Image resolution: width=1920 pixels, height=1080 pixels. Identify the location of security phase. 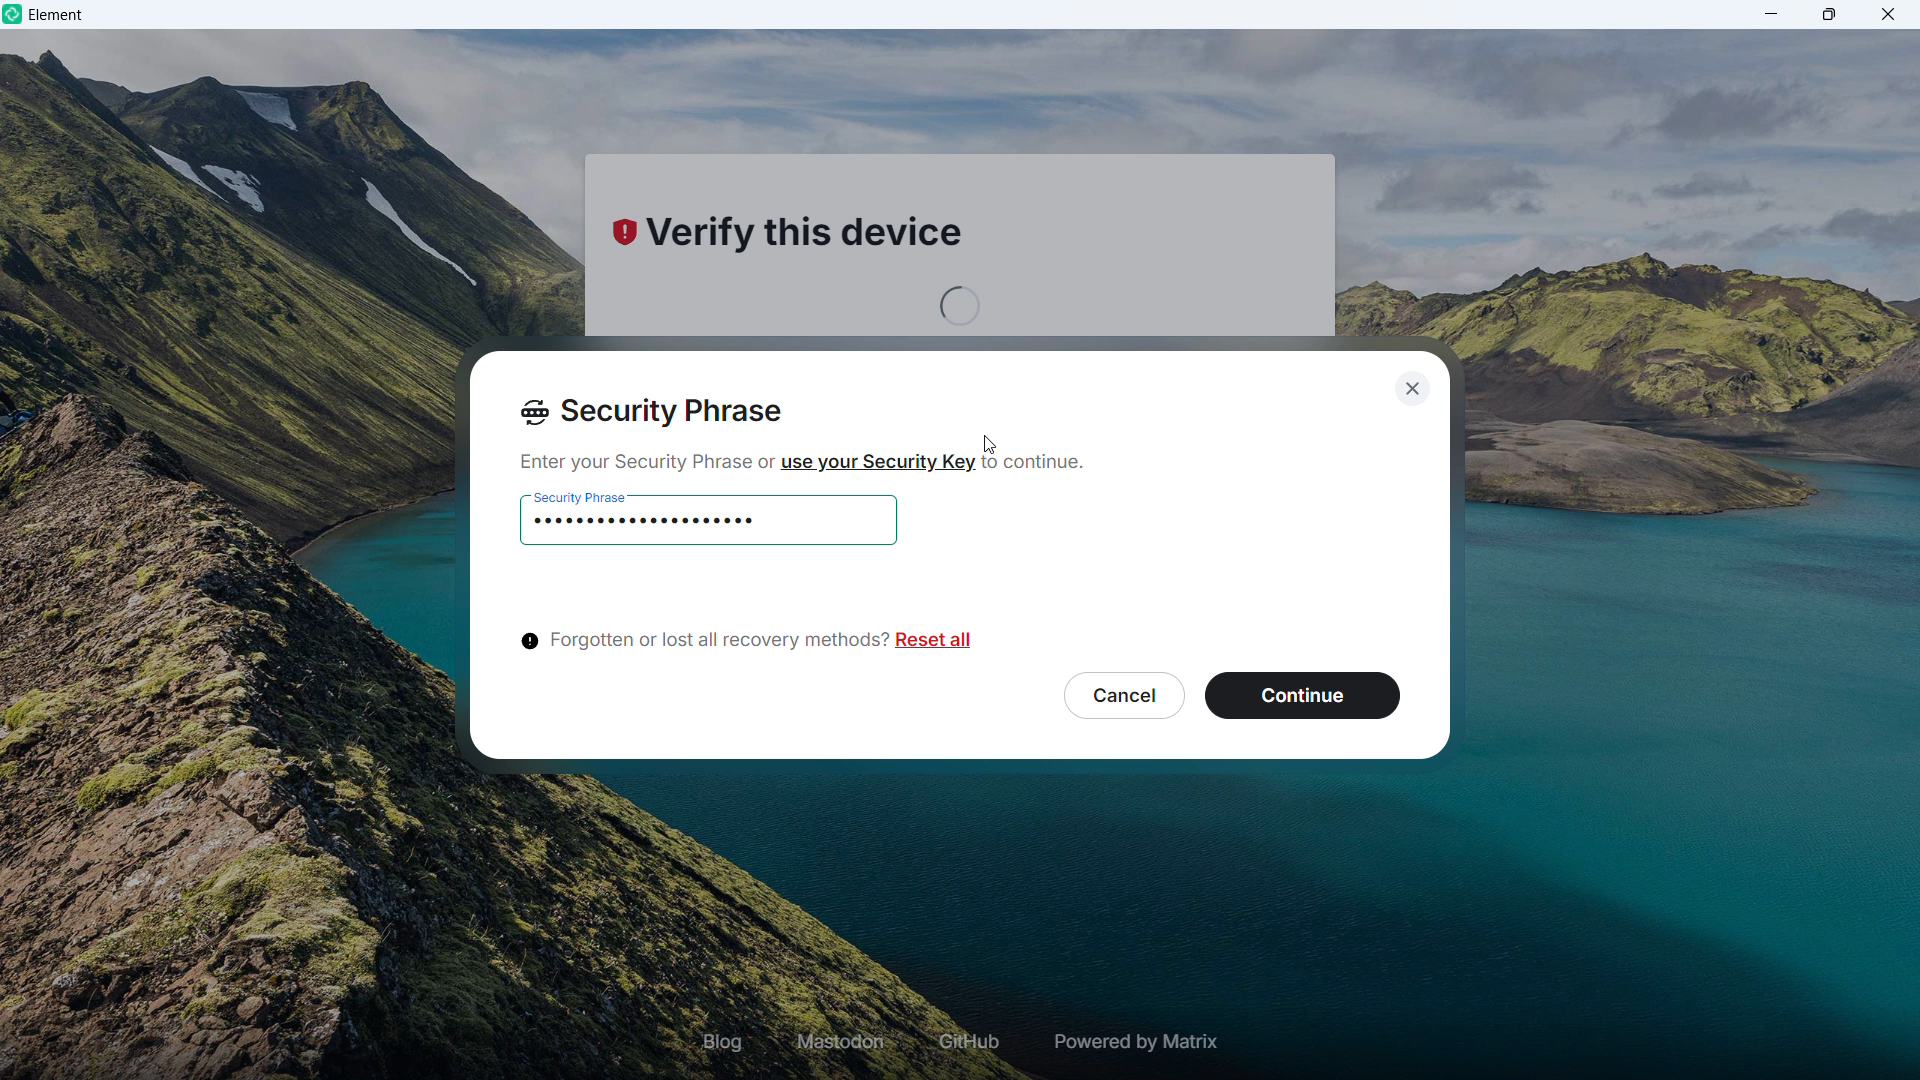
(580, 491).